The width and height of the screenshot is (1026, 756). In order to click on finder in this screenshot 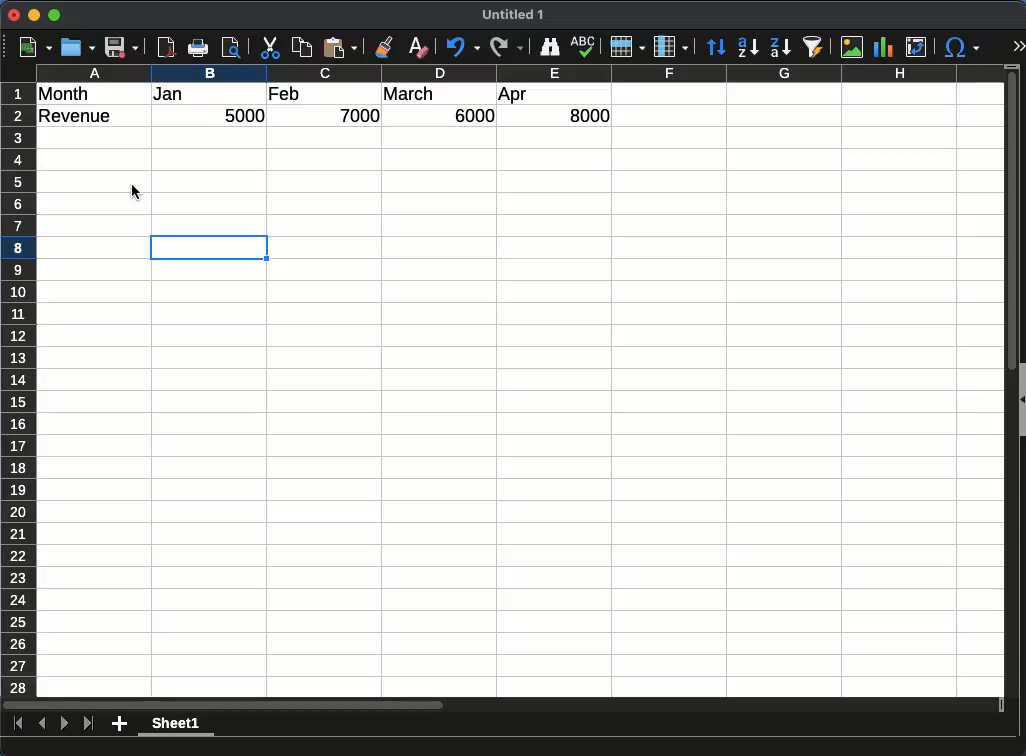, I will do `click(548, 47)`.